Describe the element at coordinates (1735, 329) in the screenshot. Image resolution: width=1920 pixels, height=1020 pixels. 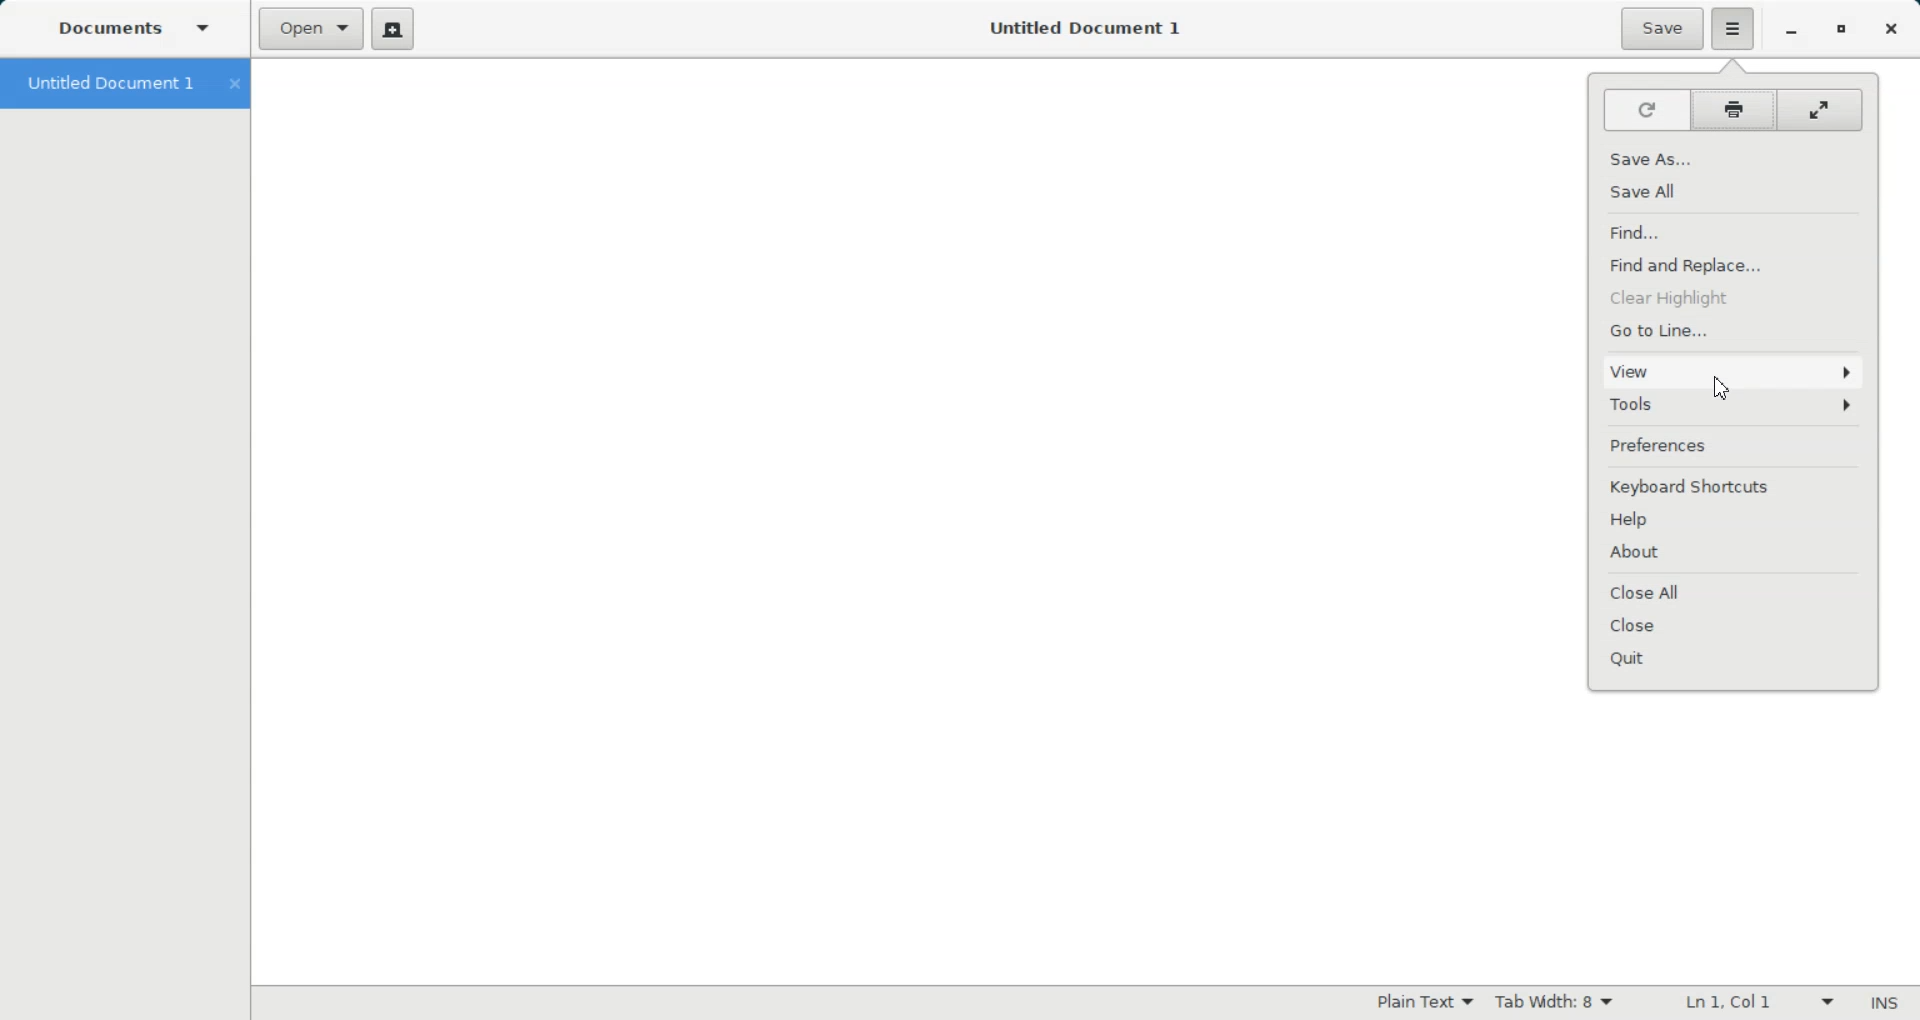
I see `Go to Line` at that location.